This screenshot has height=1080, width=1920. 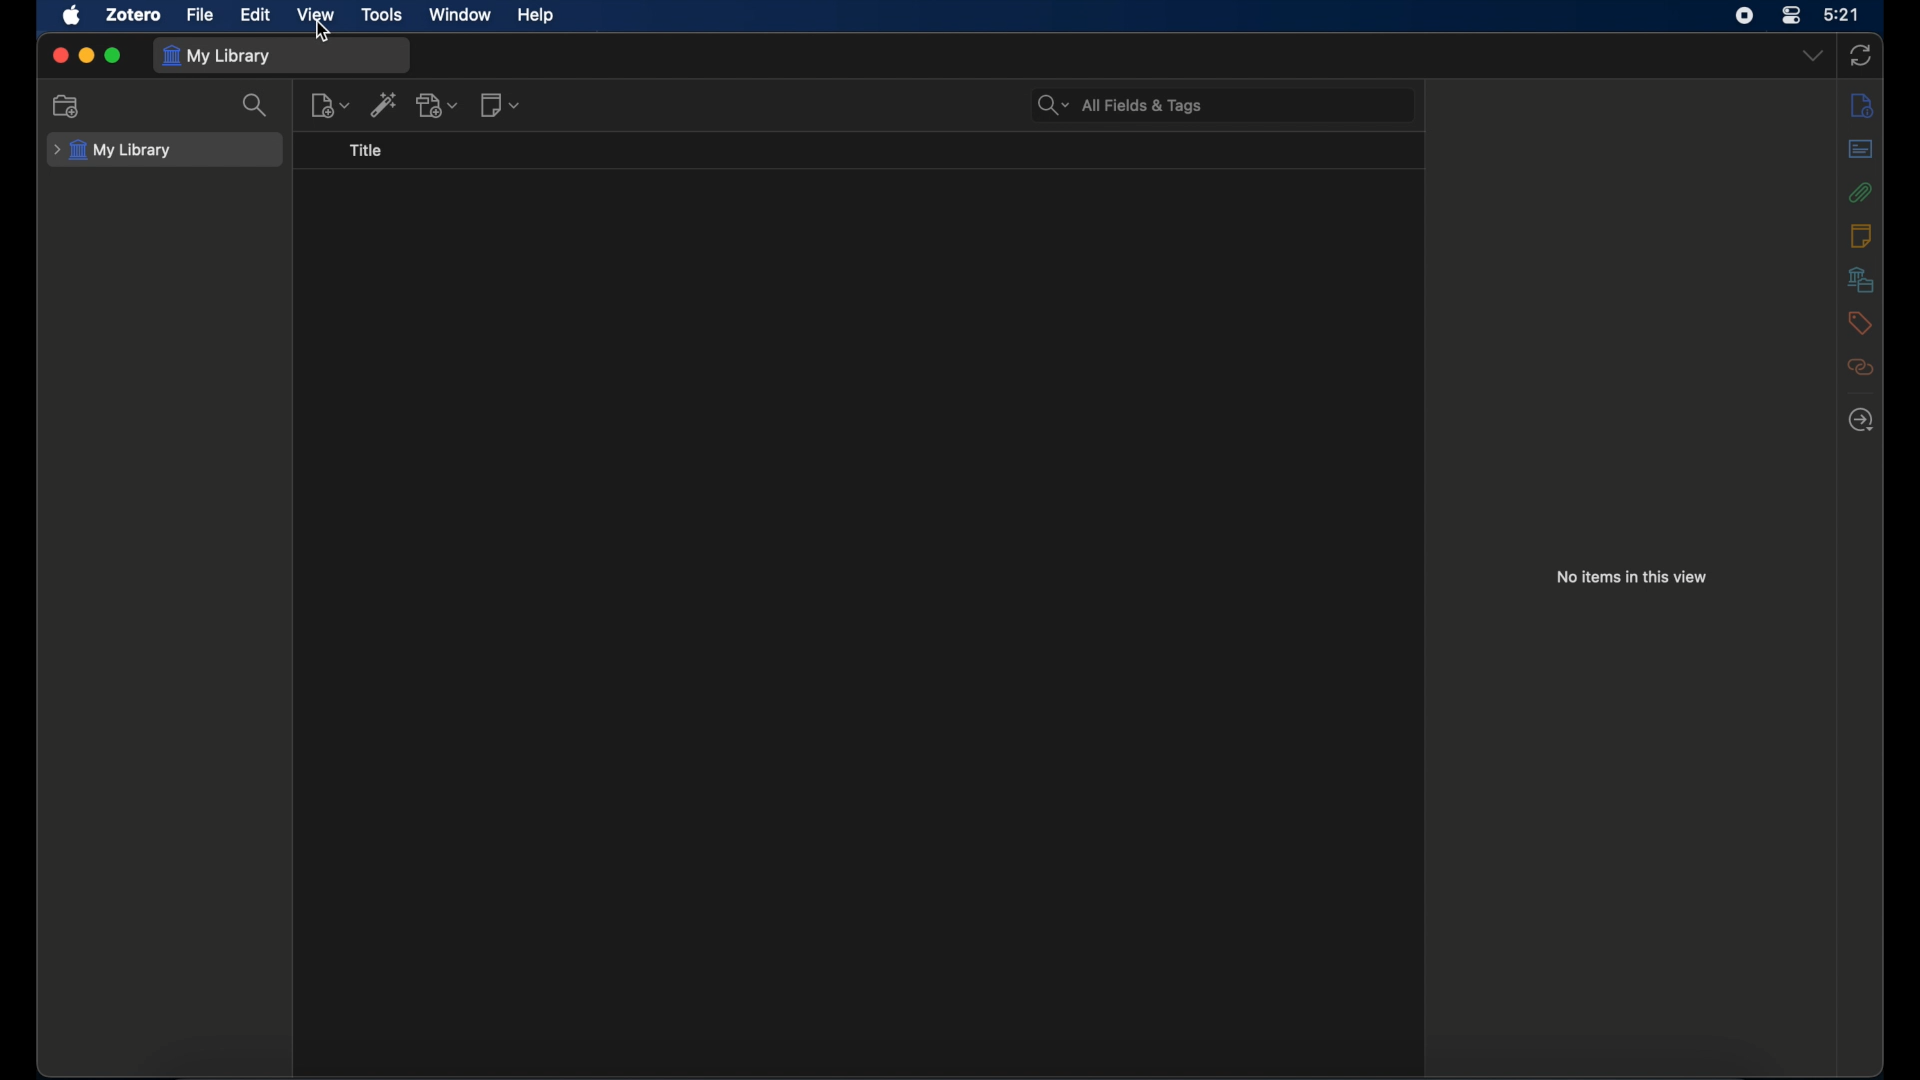 I want to click on add attachment, so click(x=439, y=106).